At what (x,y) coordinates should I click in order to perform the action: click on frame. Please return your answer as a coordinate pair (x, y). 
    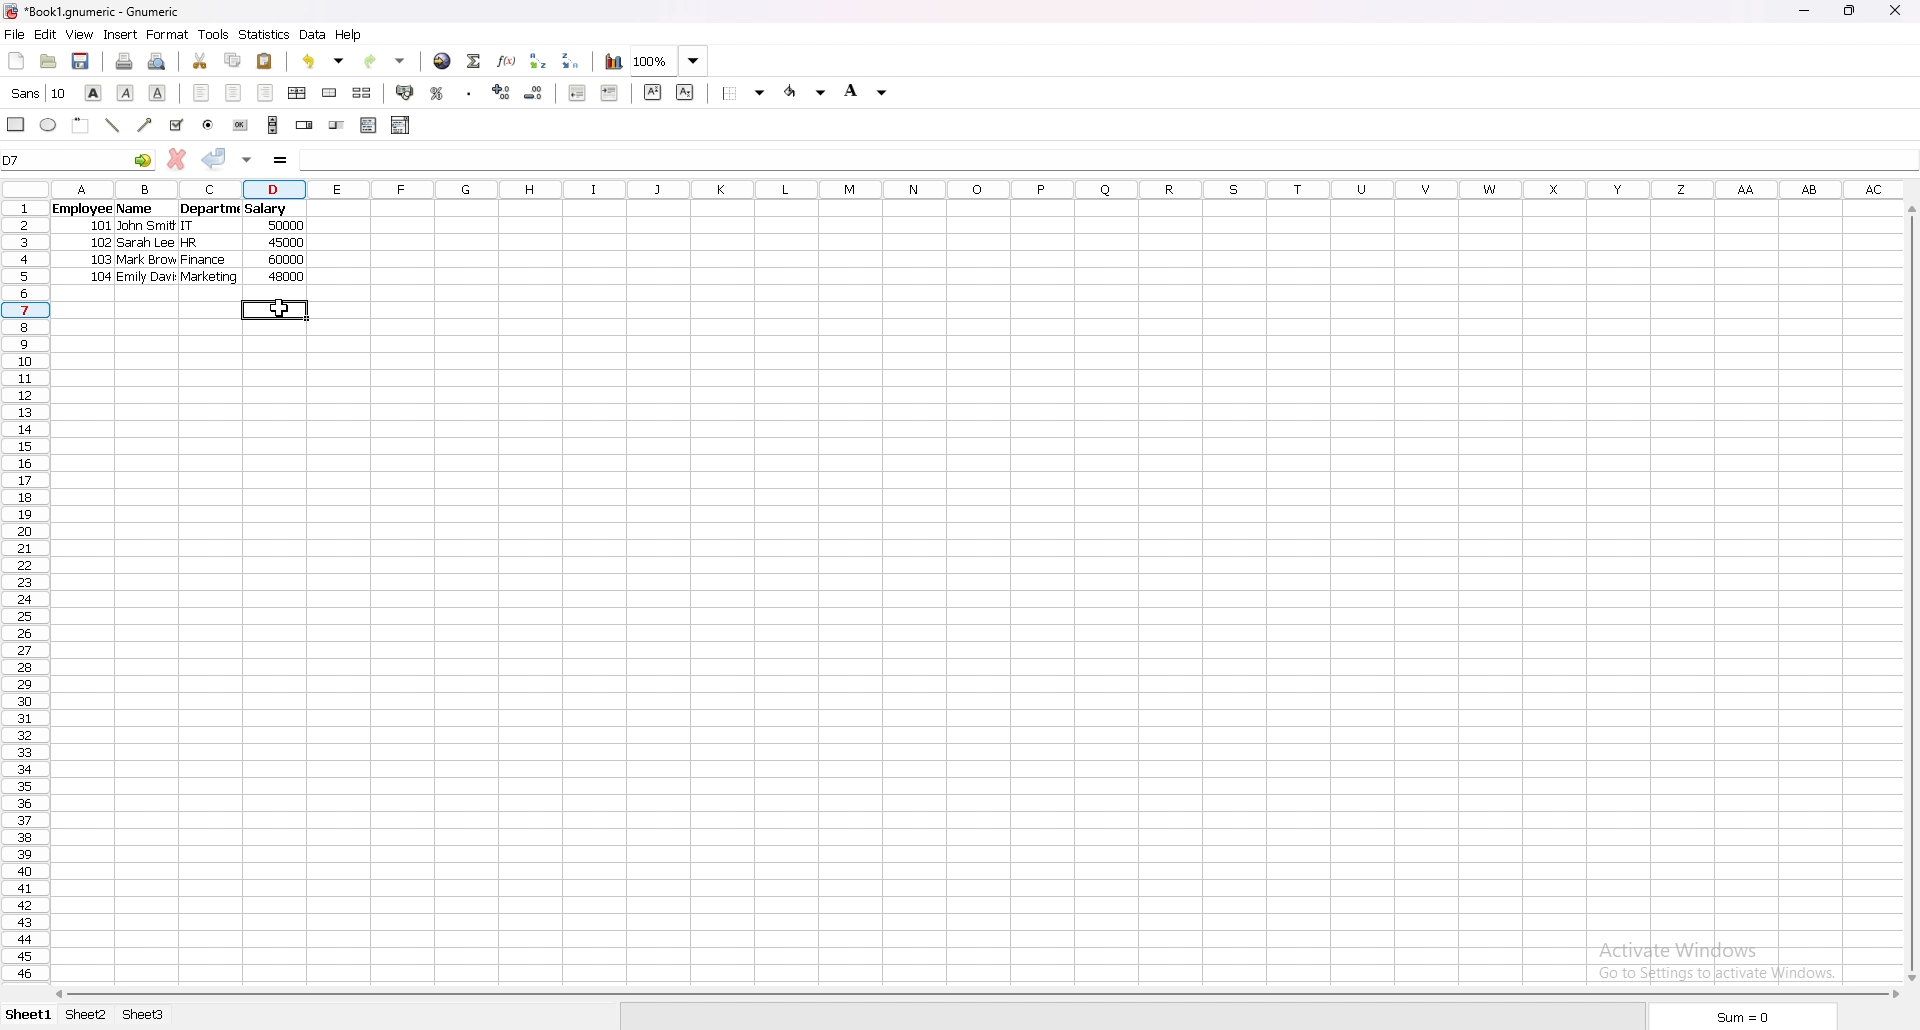
    Looking at the image, I should click on (81, 125).